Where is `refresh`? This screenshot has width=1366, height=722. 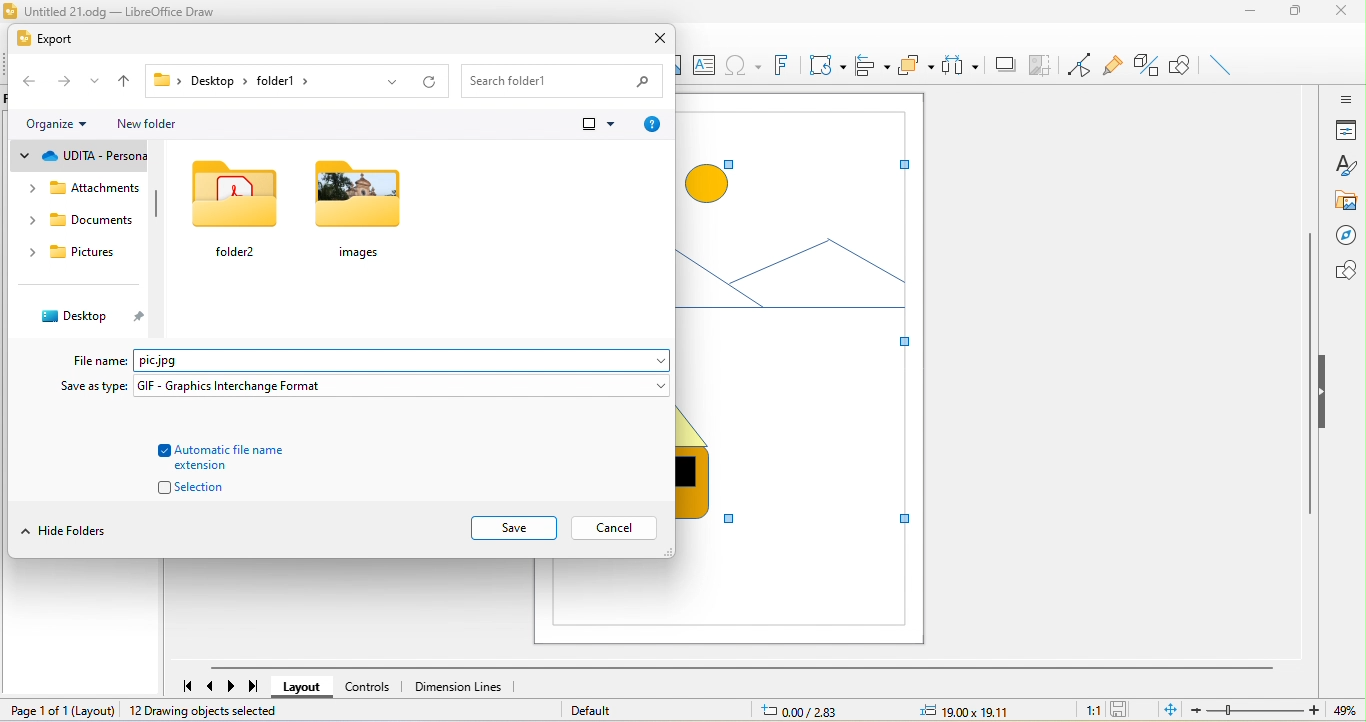
refresh is located at coordinates (426, 80).